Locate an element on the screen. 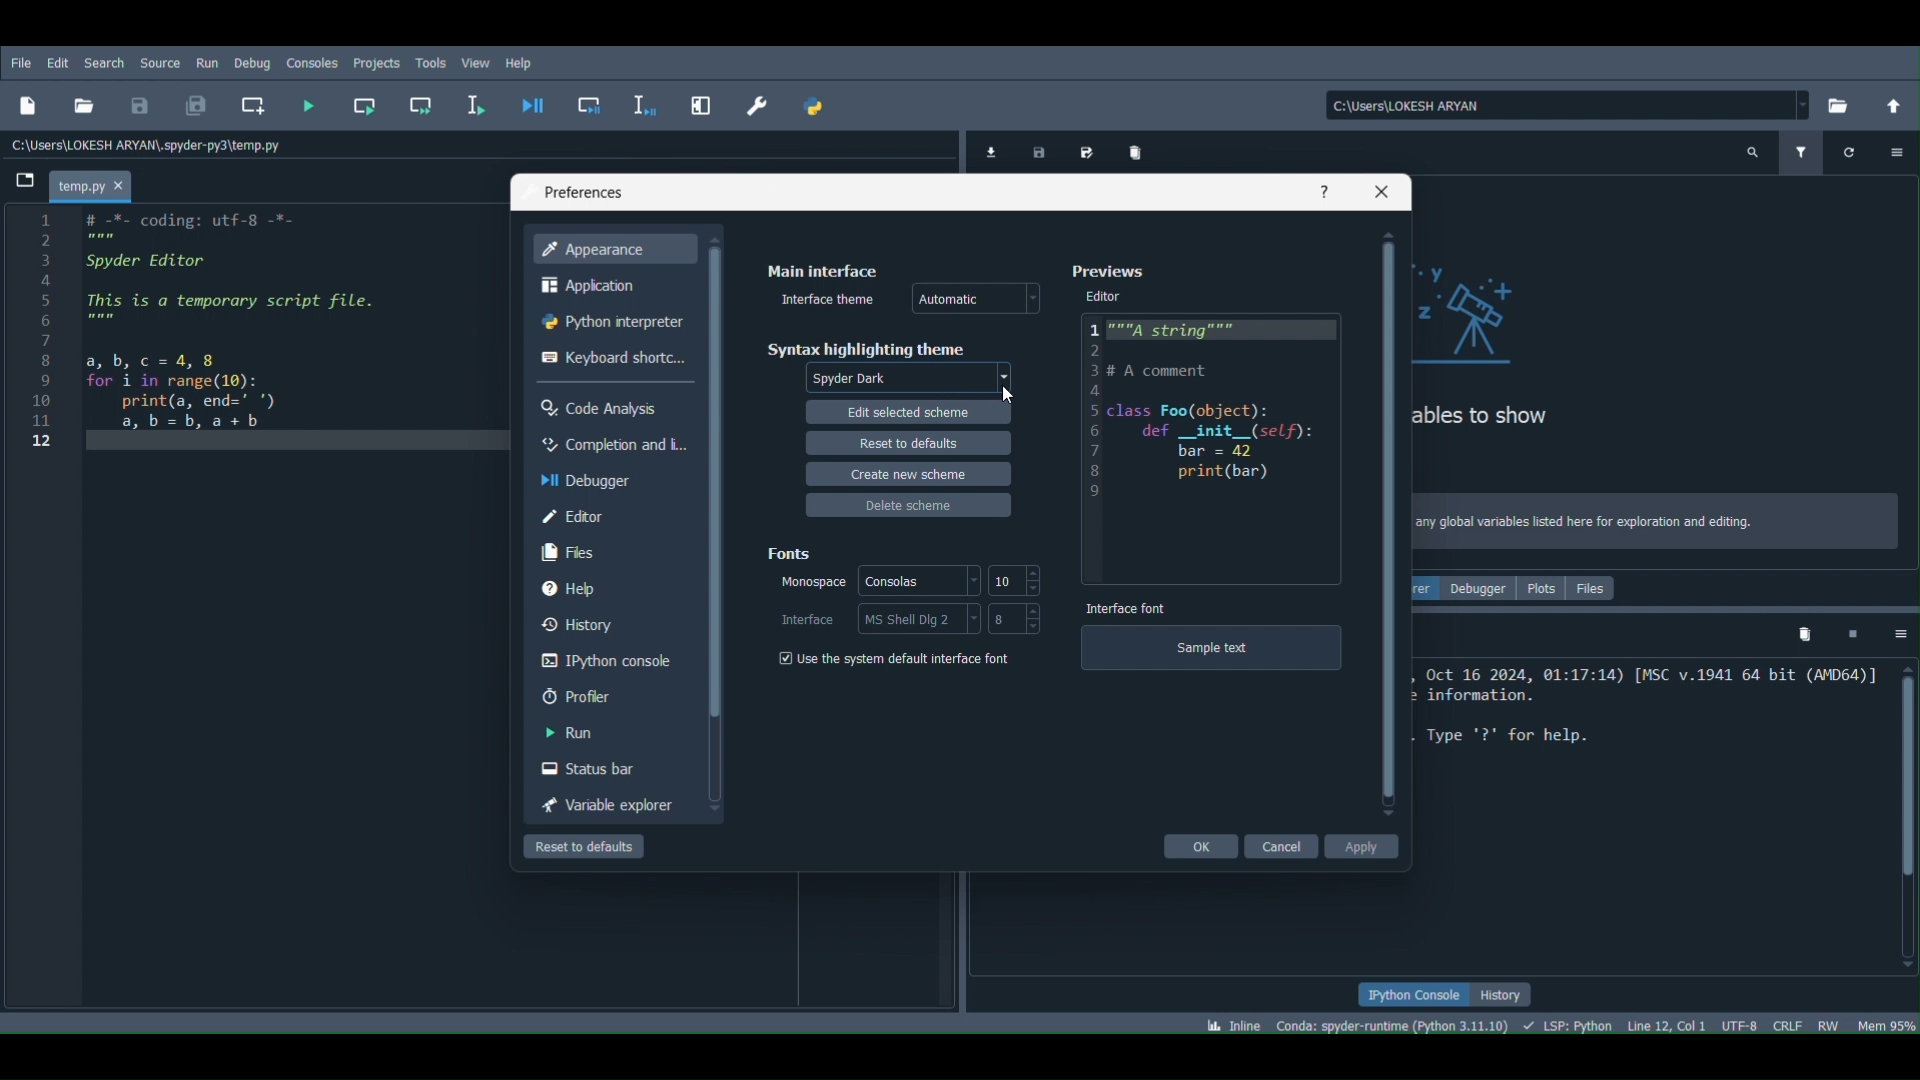  Version is located at coordinates (1397, 1027).